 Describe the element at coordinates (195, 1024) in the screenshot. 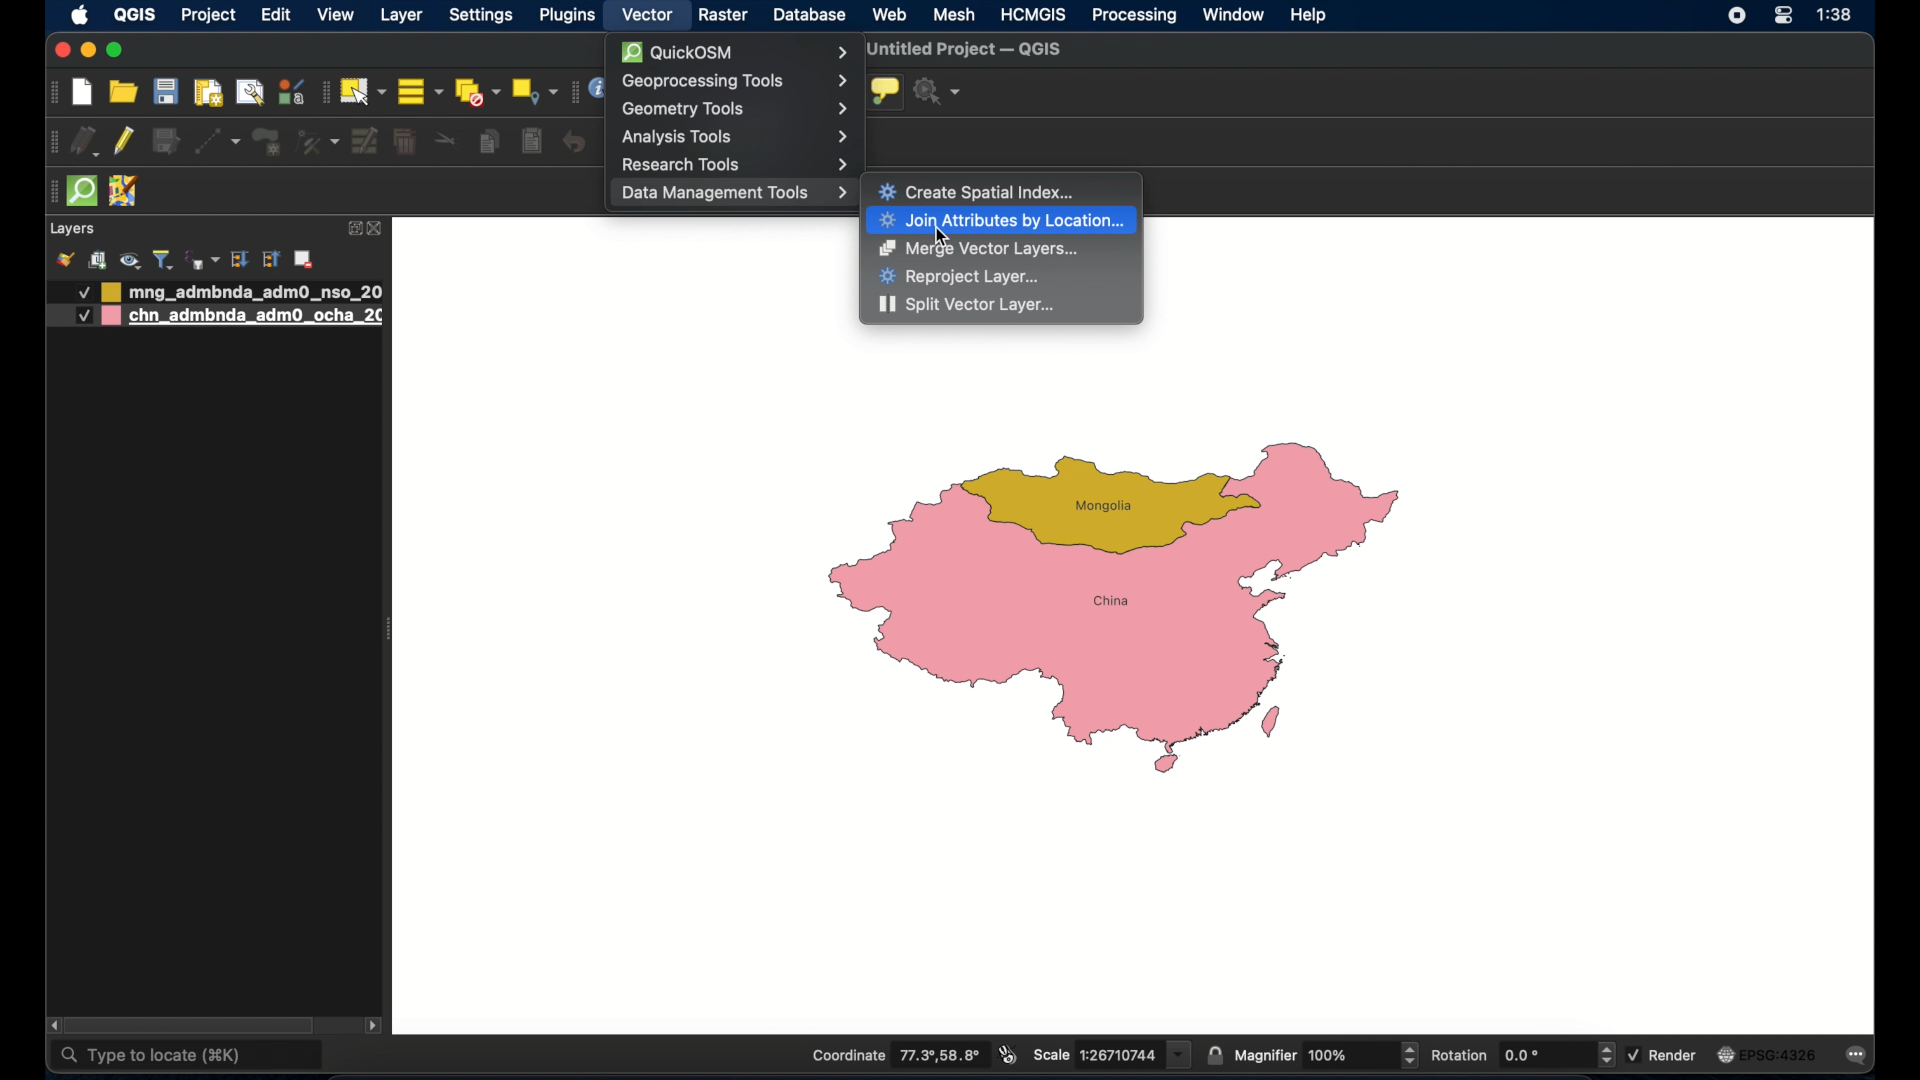

I see `scroll box` at that location.